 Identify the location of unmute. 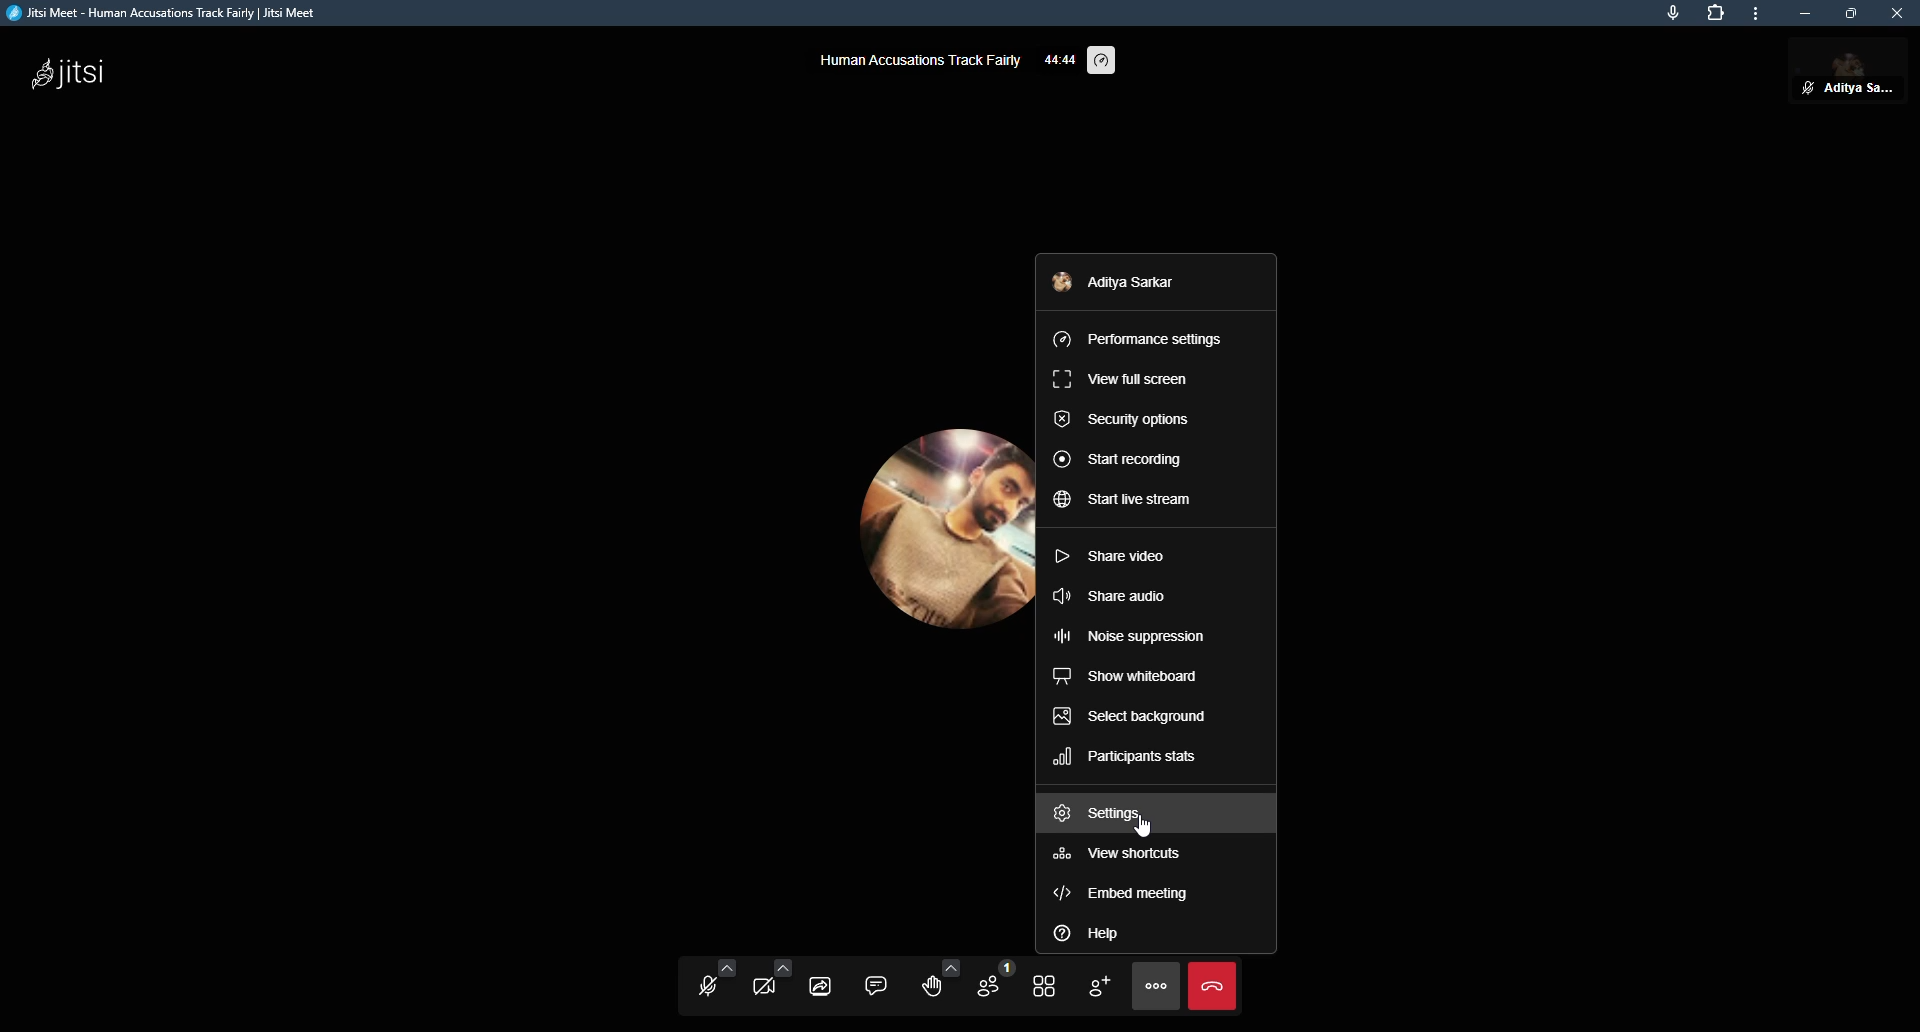
(1802, 87).